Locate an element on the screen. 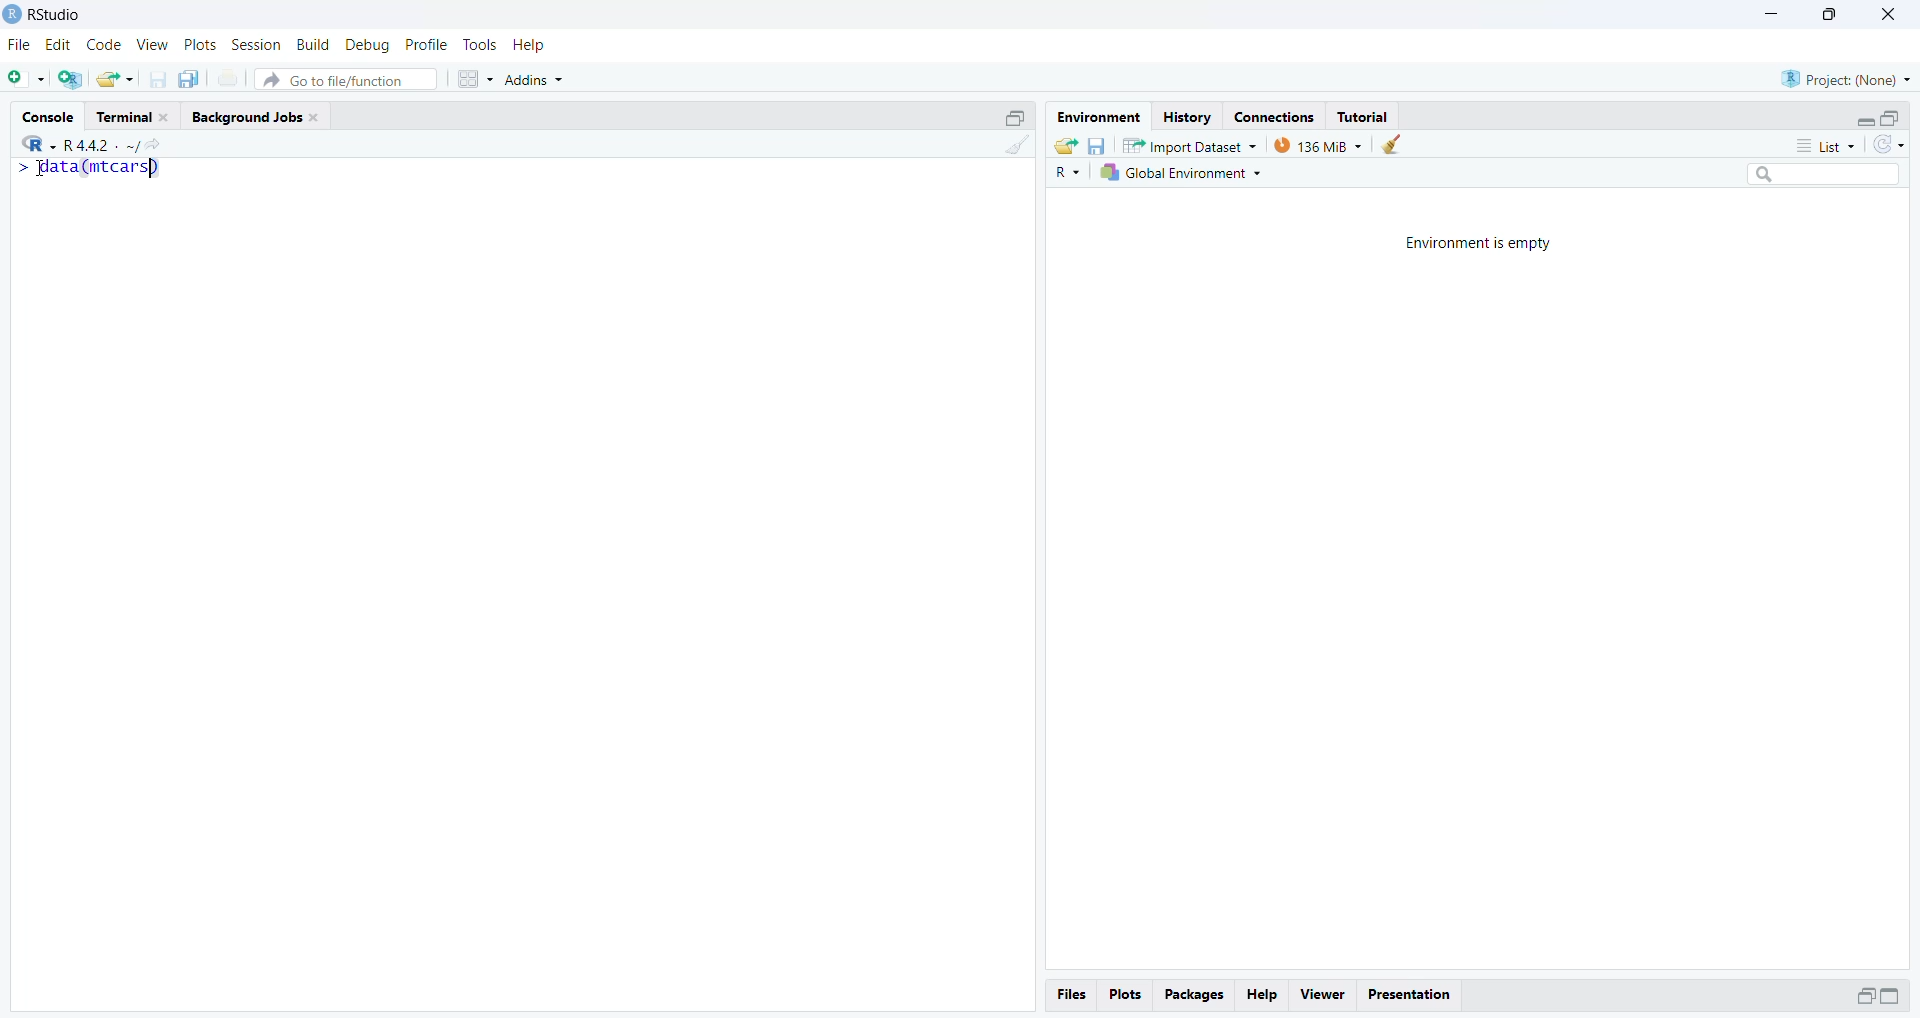  Open an existing file (Ctrl + O) is located at coordinates (117, 79).